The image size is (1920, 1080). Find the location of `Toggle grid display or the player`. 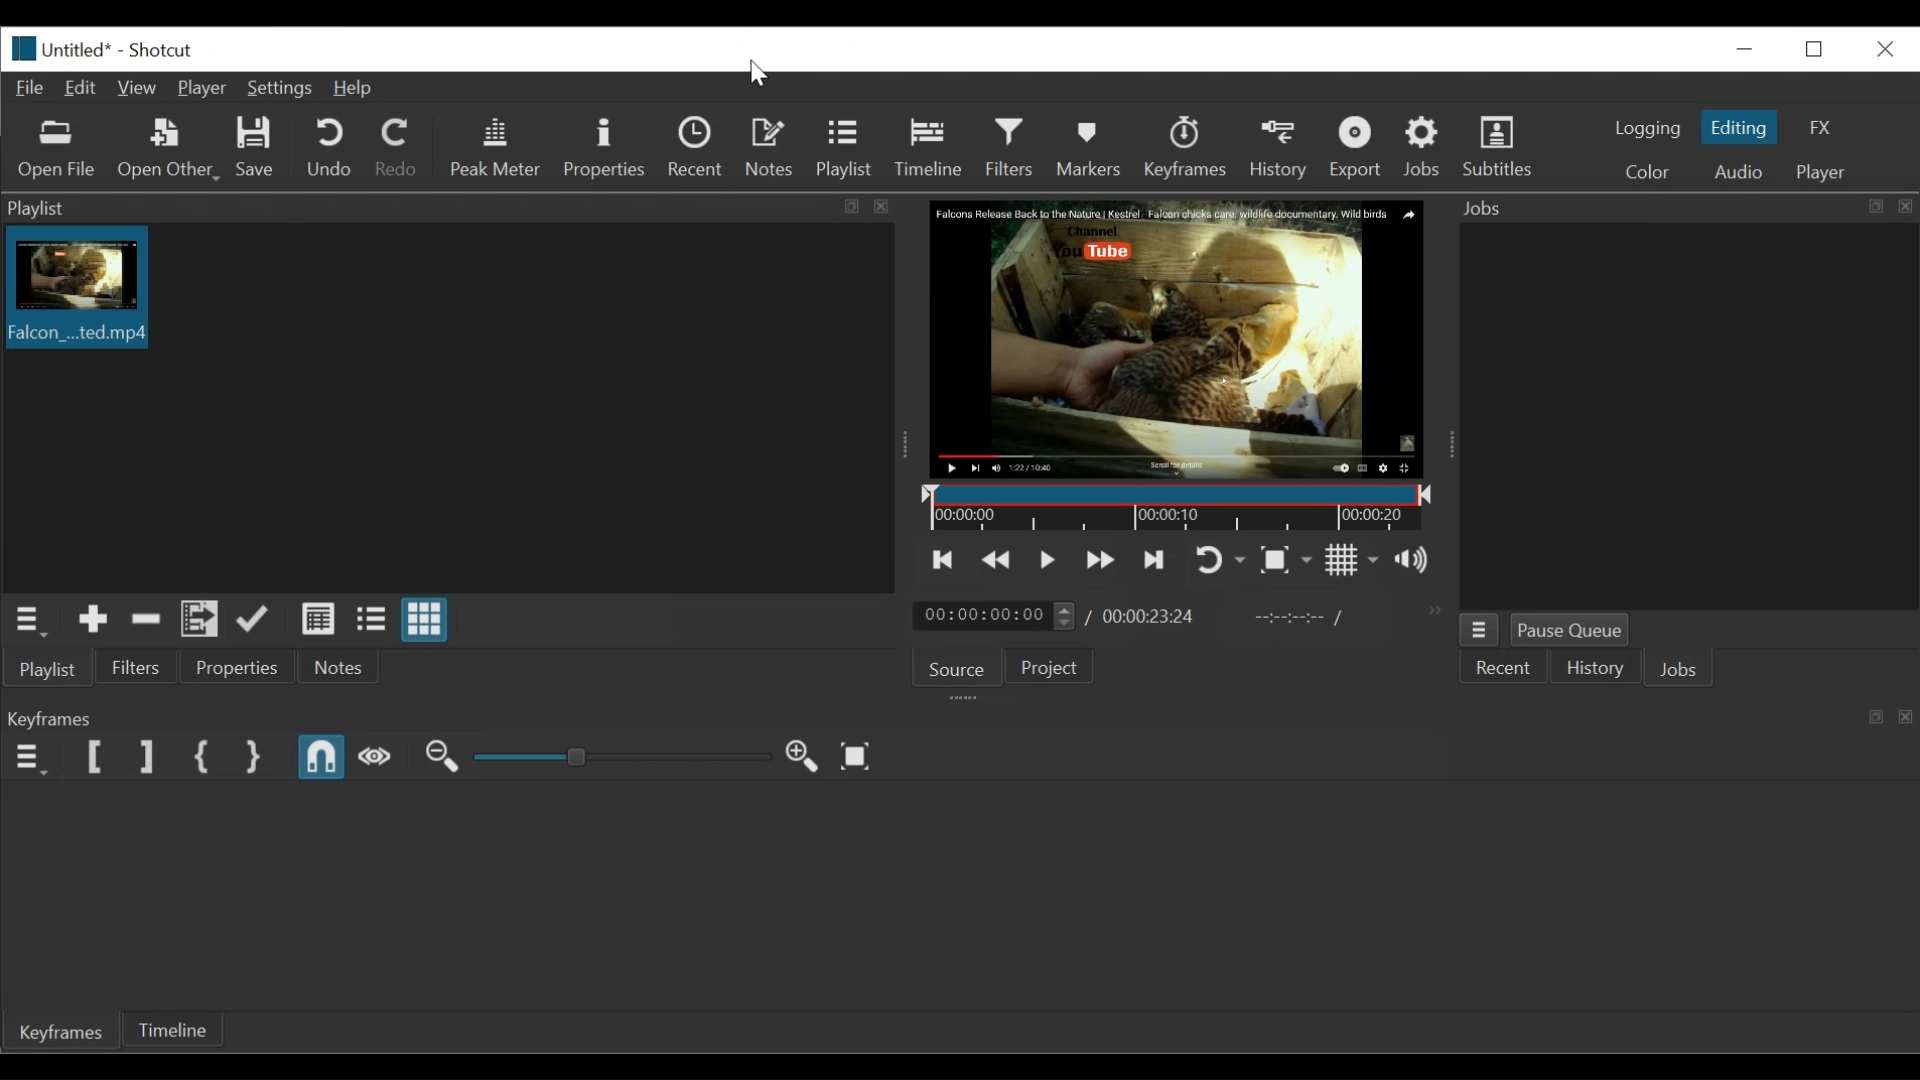

Toggle grid display or the player is located at coordinates (1355, 561).